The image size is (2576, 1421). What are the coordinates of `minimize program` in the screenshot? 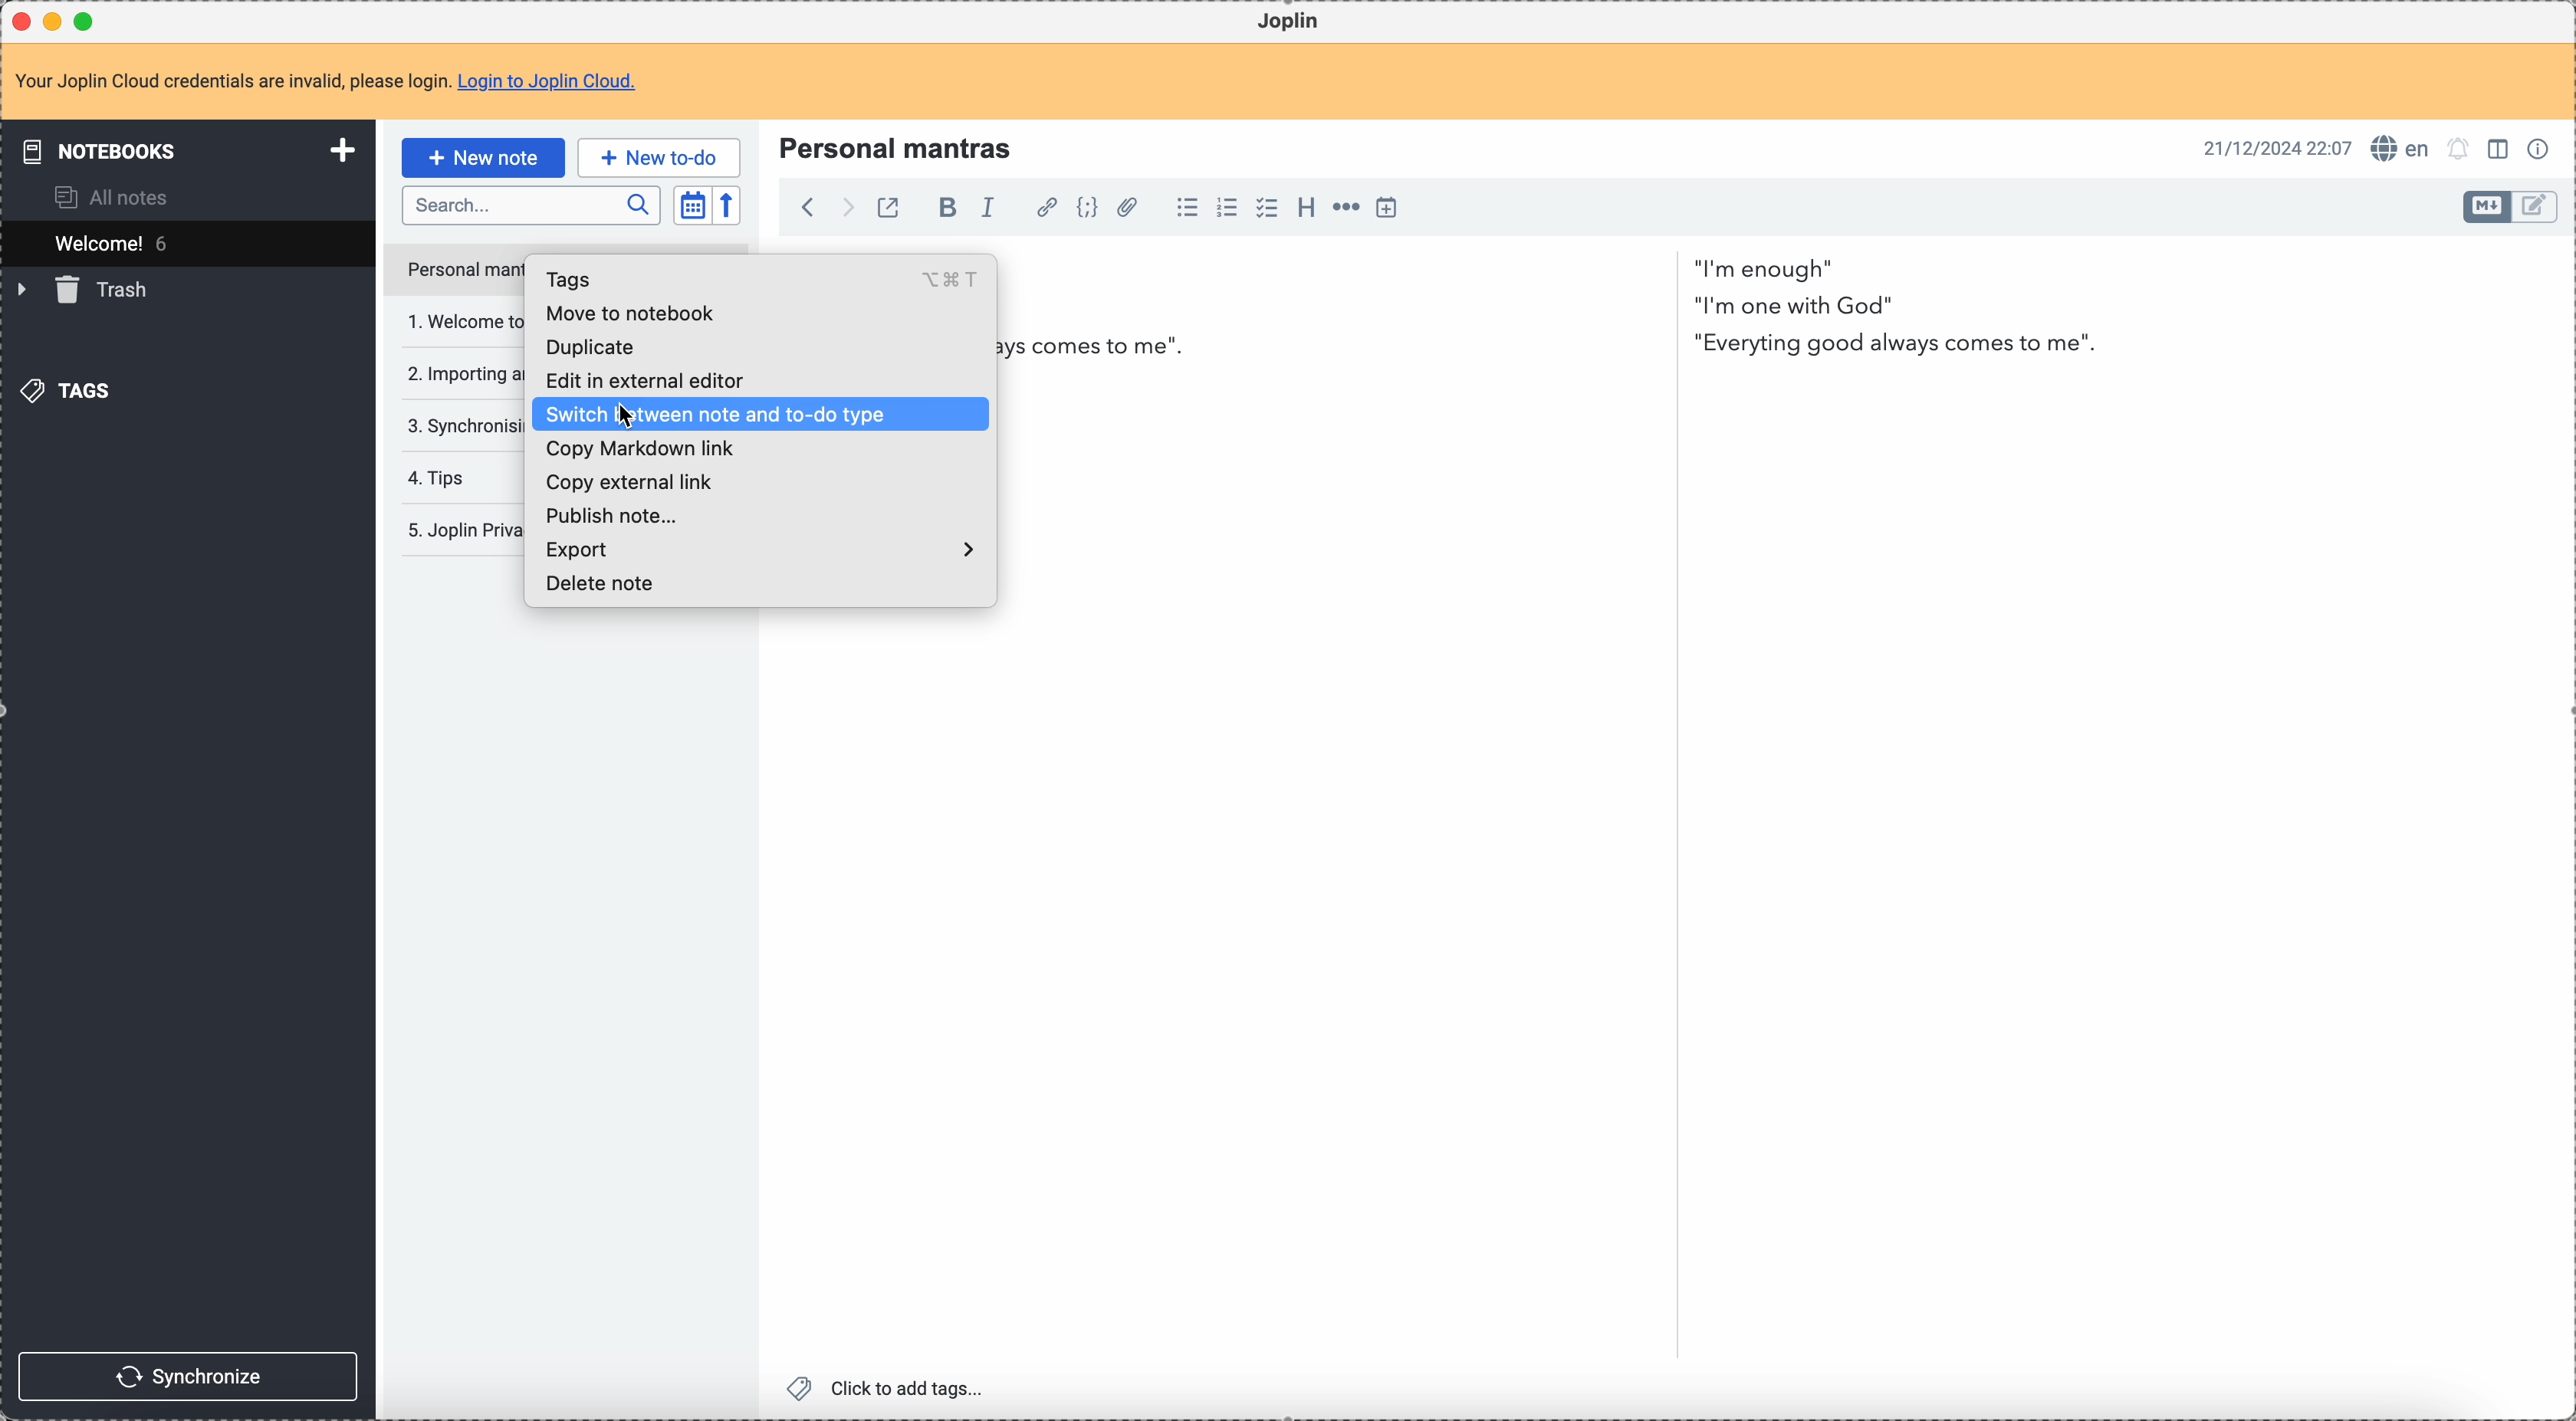 It's located at (56, 22).